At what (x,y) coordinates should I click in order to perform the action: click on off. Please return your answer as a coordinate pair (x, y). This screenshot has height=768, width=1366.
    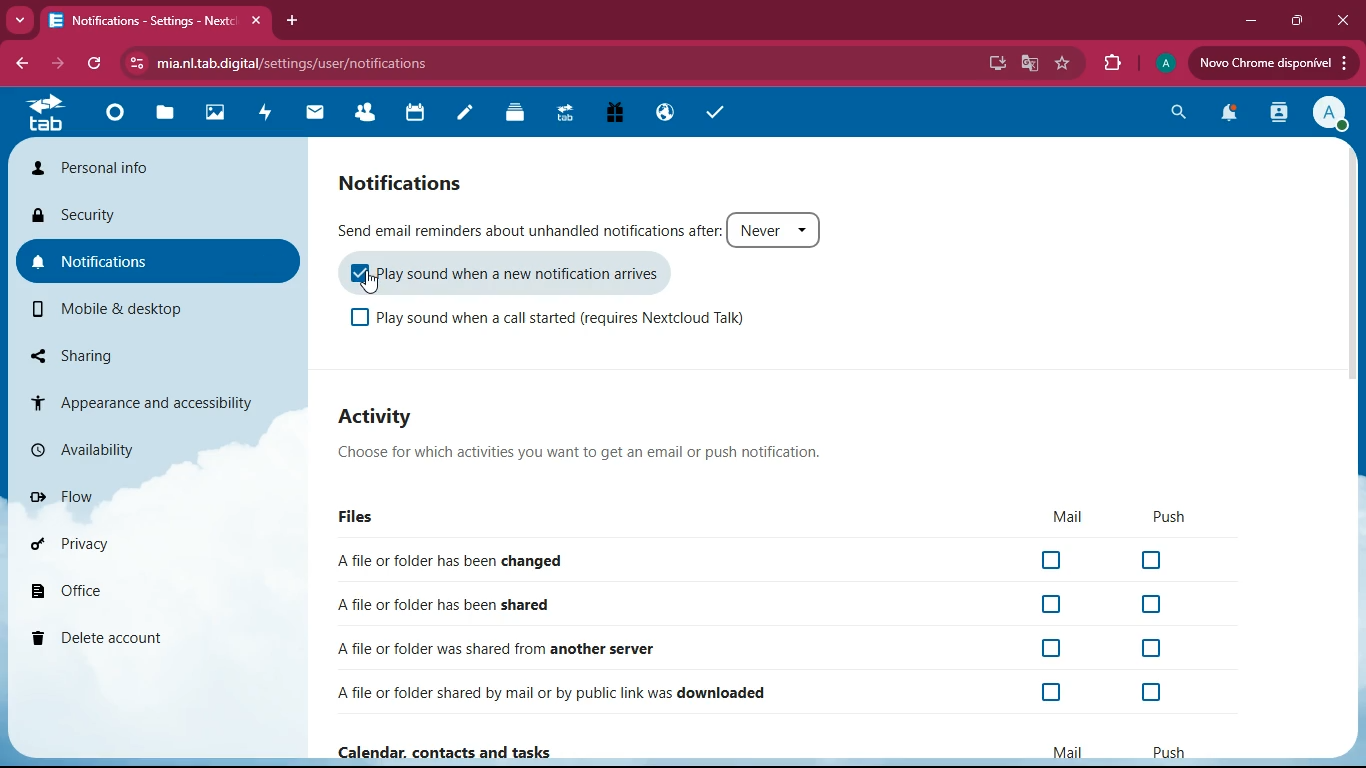
    Looking at the image, I should click on (1053, 562).